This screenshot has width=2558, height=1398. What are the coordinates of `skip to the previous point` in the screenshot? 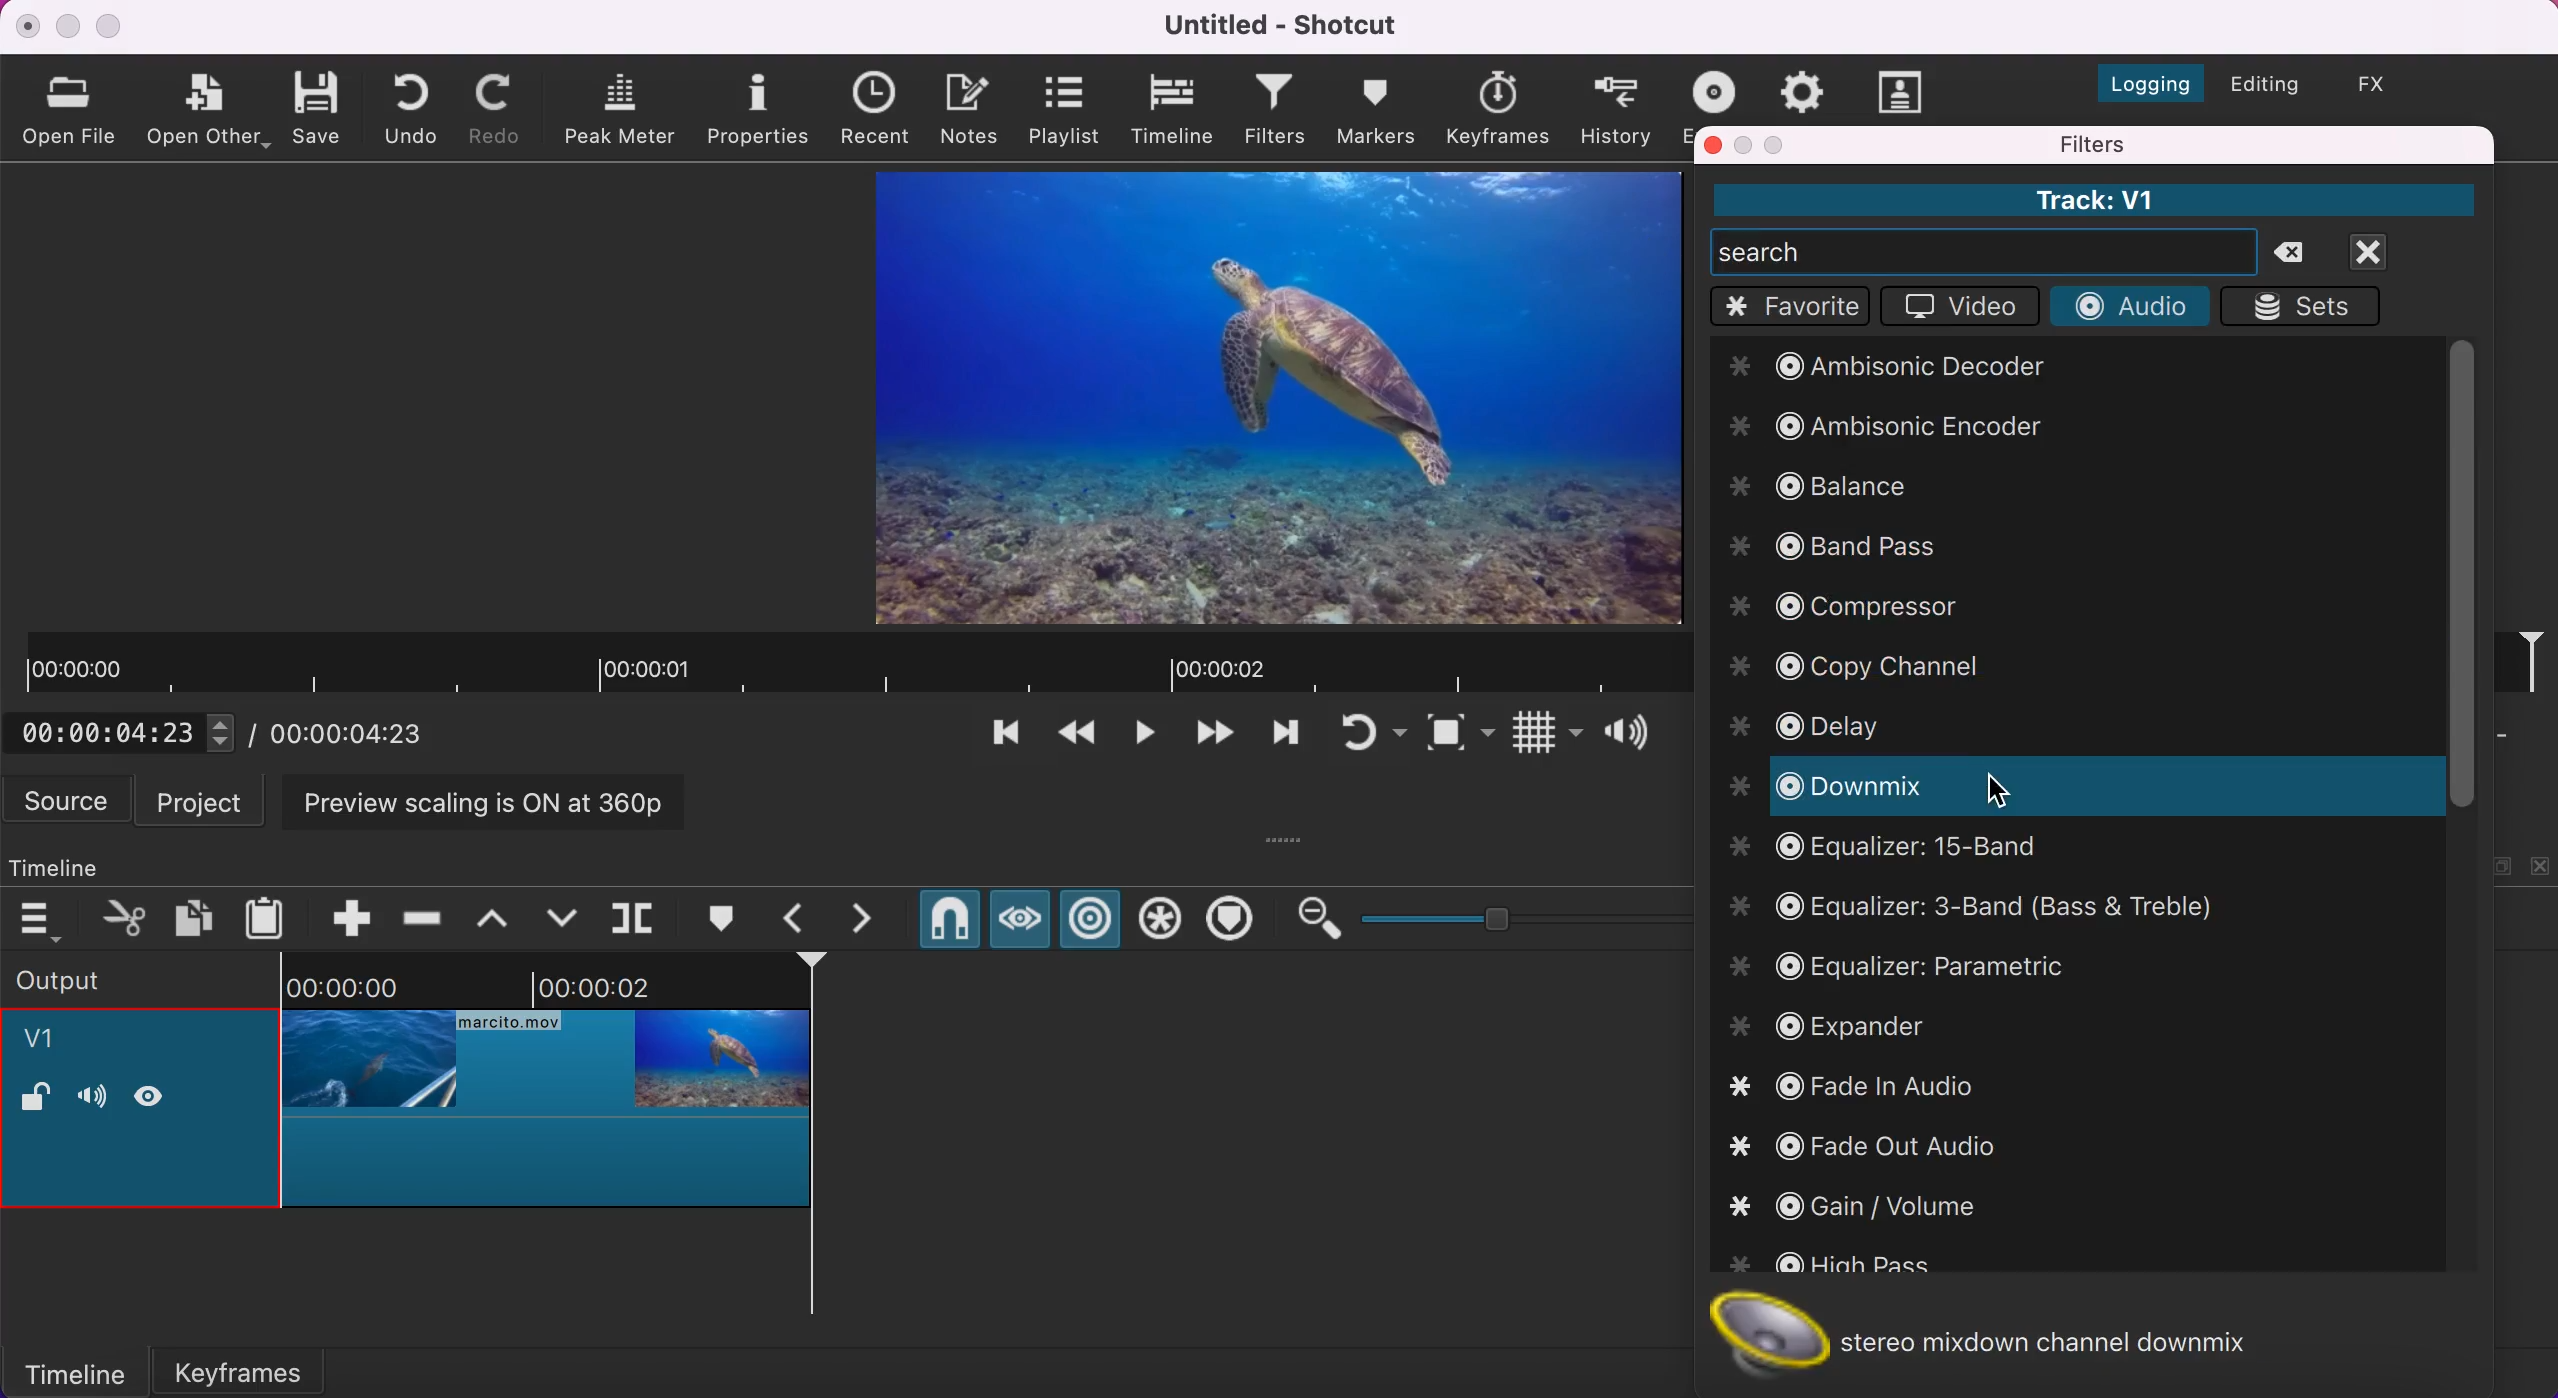 It's located at (998, 738).